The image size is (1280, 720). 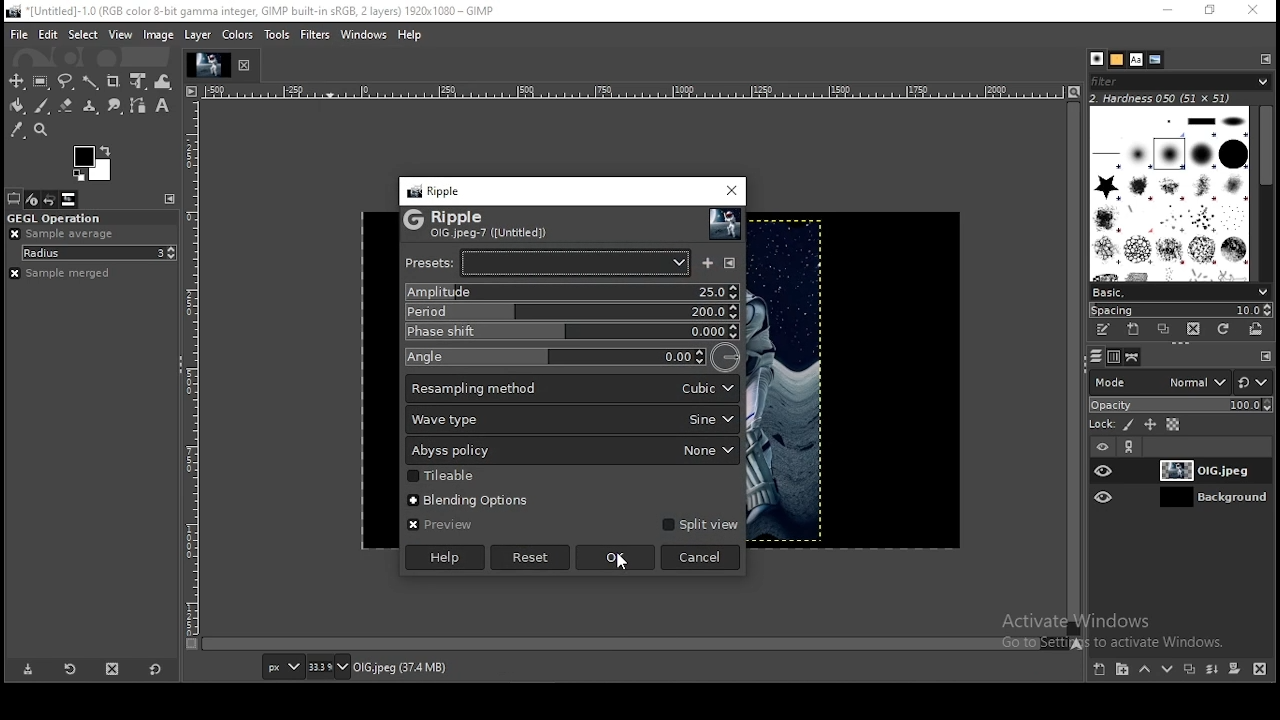 What do you see at coordinates (1265, 193) in the screenshot?
I see `scroll bar` at bounding box center [1265, 193].